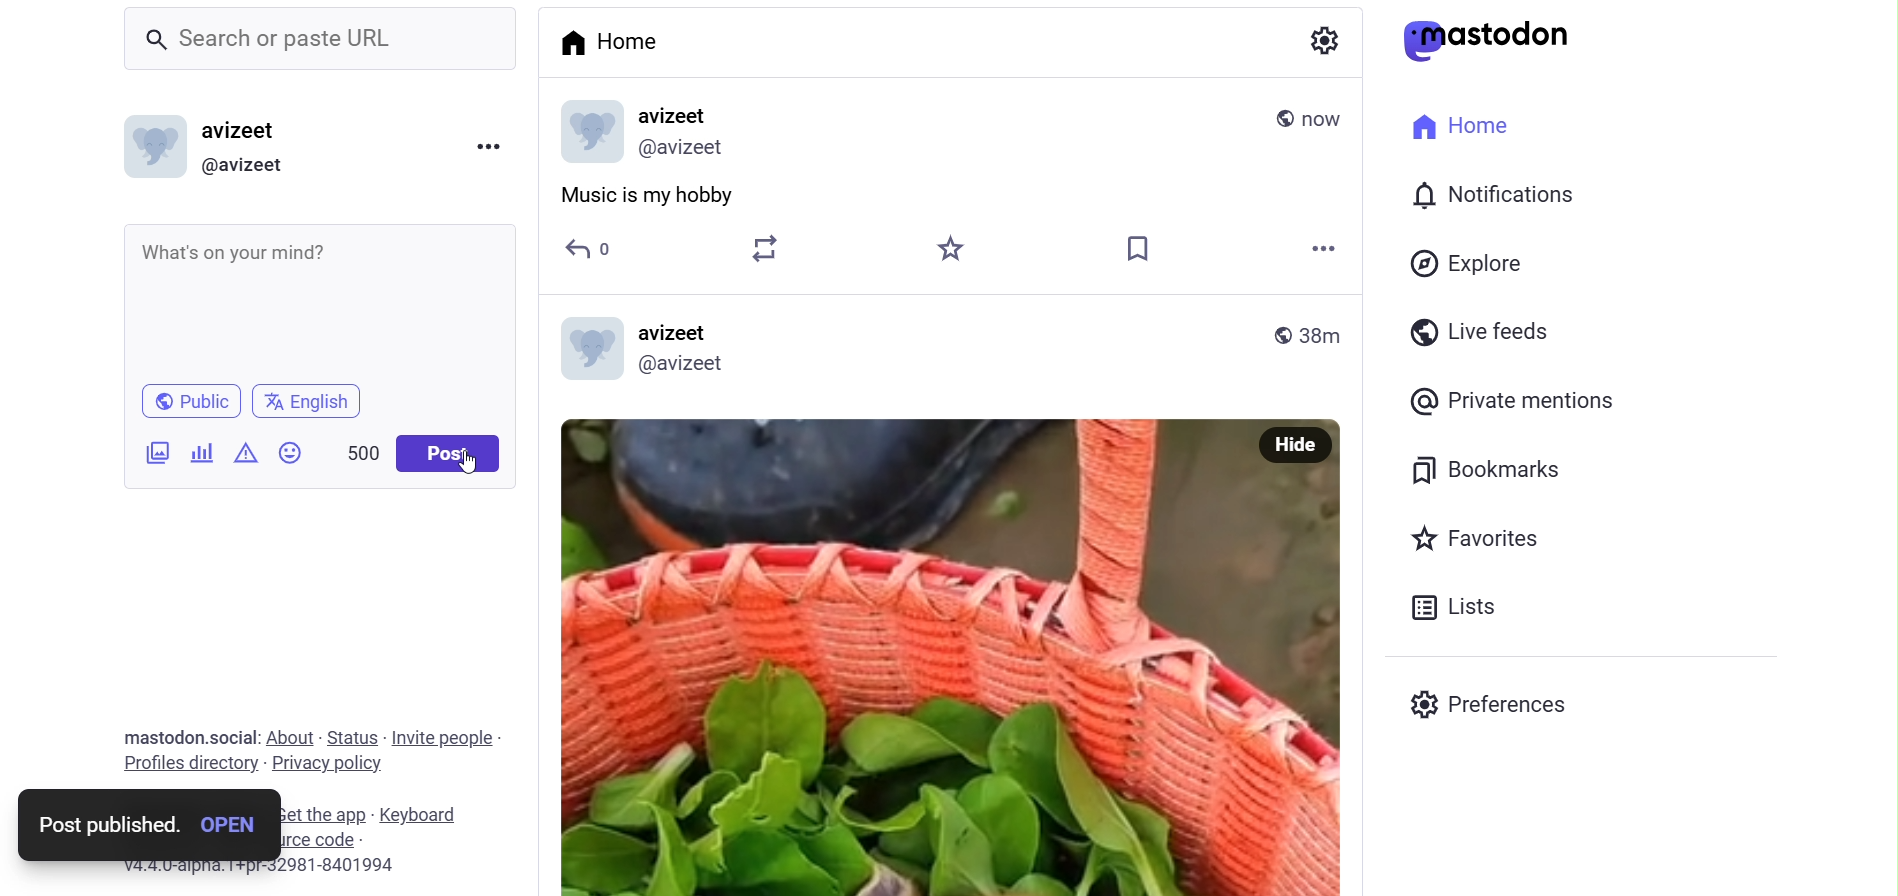 This screenshot has width=1898, height=896. I want to click on Home, so click(1464, 125).